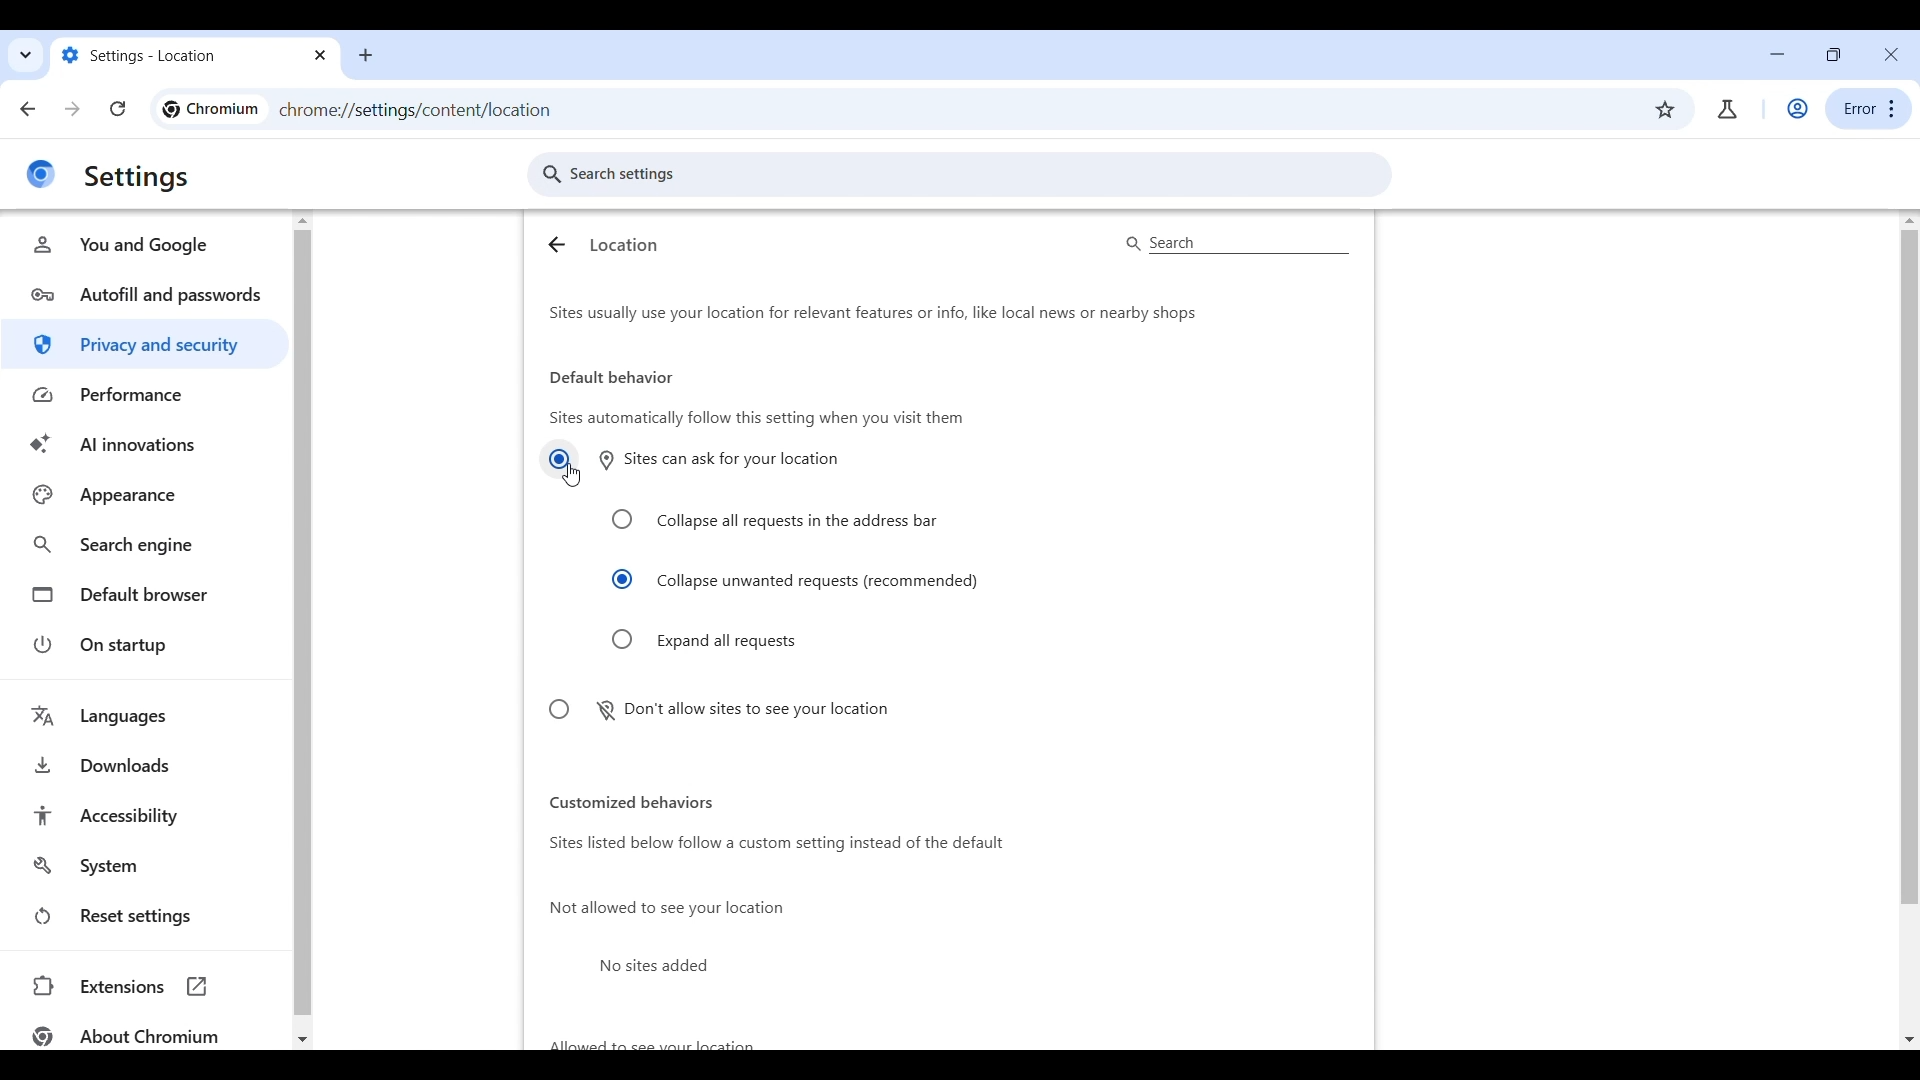 This screenshot has height=1080, width=1920. What do you see at coordinates (138, 178) in the screenshot?
I see `settings ` at bounding box center [138, 178].